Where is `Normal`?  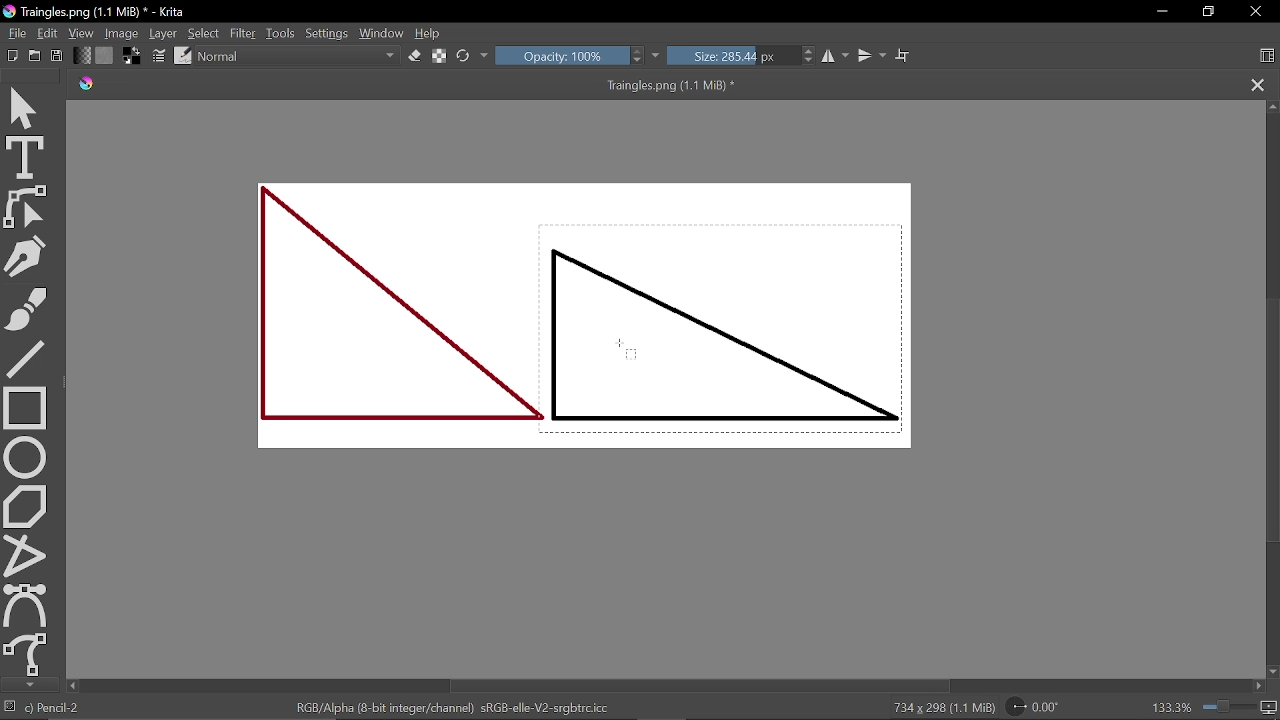
Normal is located at coordinates (298, 57).